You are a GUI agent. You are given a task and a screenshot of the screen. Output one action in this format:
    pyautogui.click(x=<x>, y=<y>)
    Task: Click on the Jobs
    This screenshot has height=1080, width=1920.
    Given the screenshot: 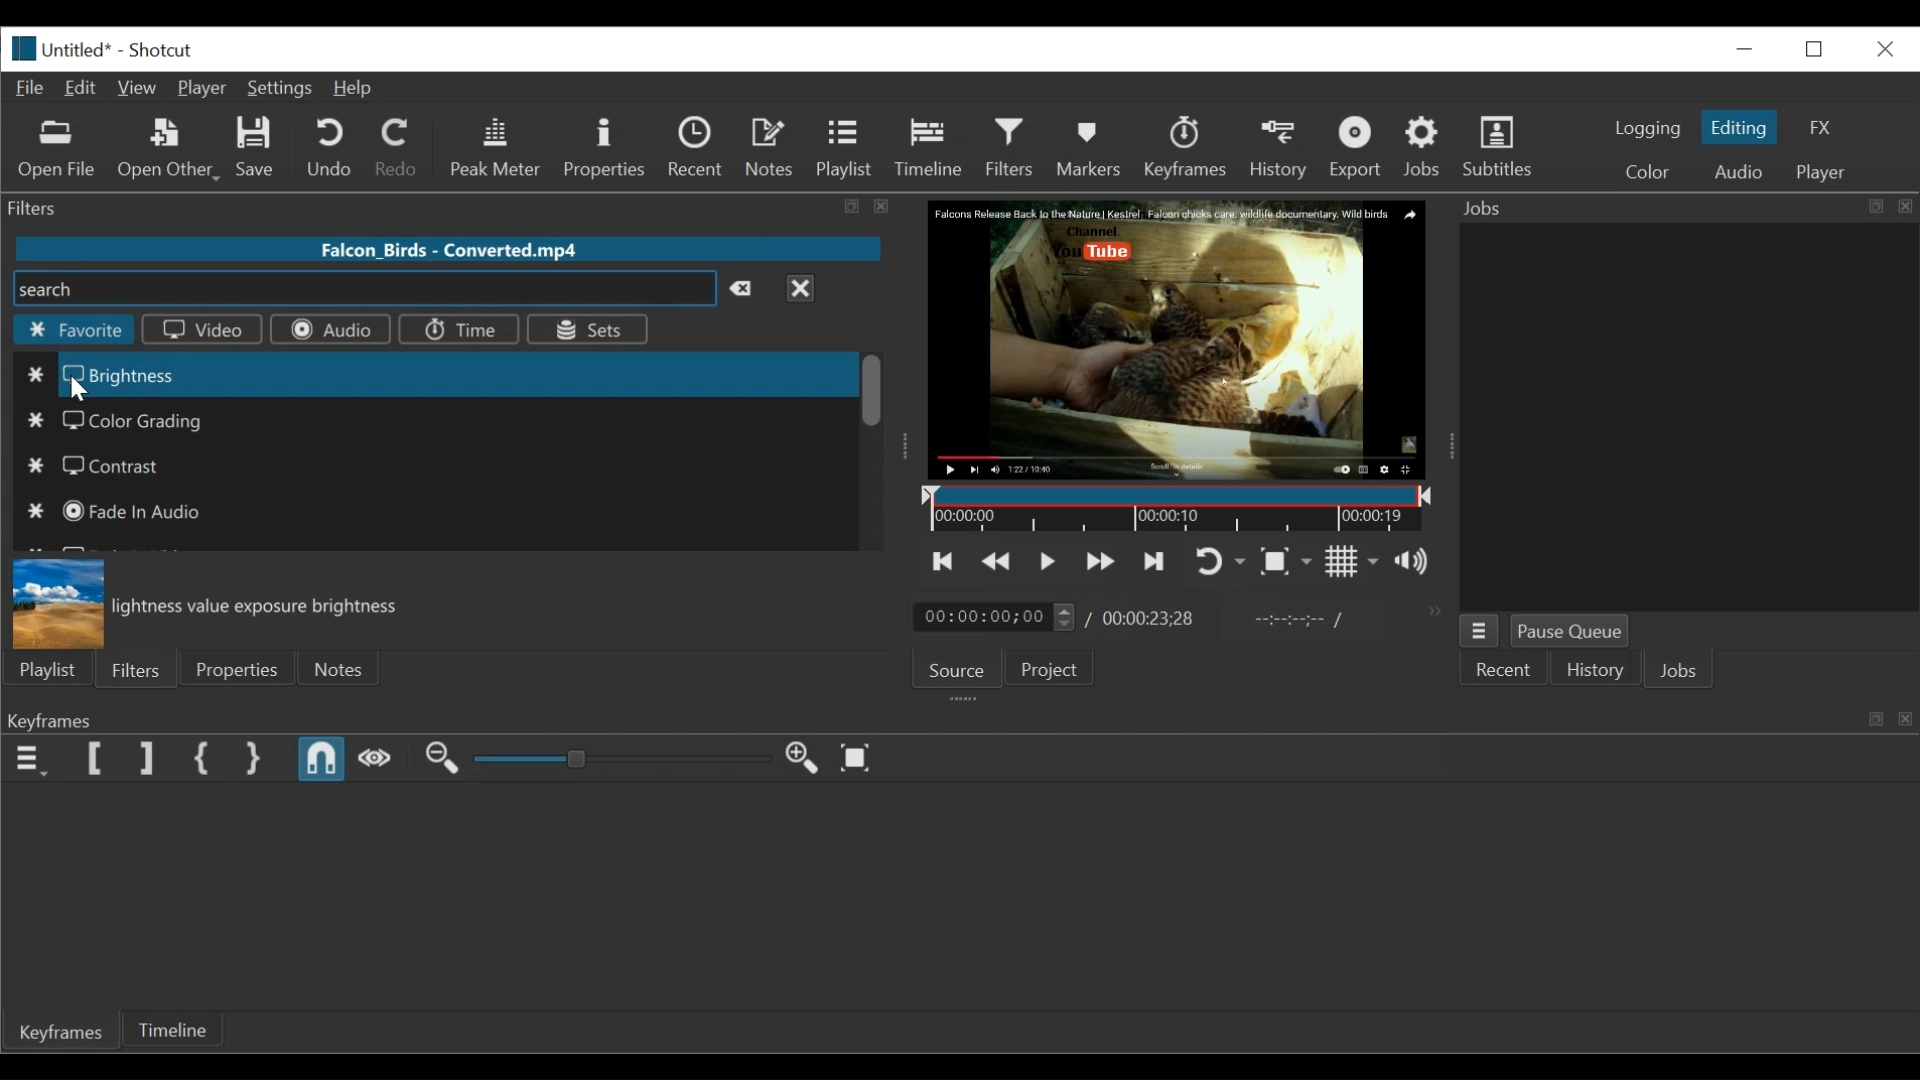 What is the action you would take?
    pyautogui.click(x=1681, y=673)
    